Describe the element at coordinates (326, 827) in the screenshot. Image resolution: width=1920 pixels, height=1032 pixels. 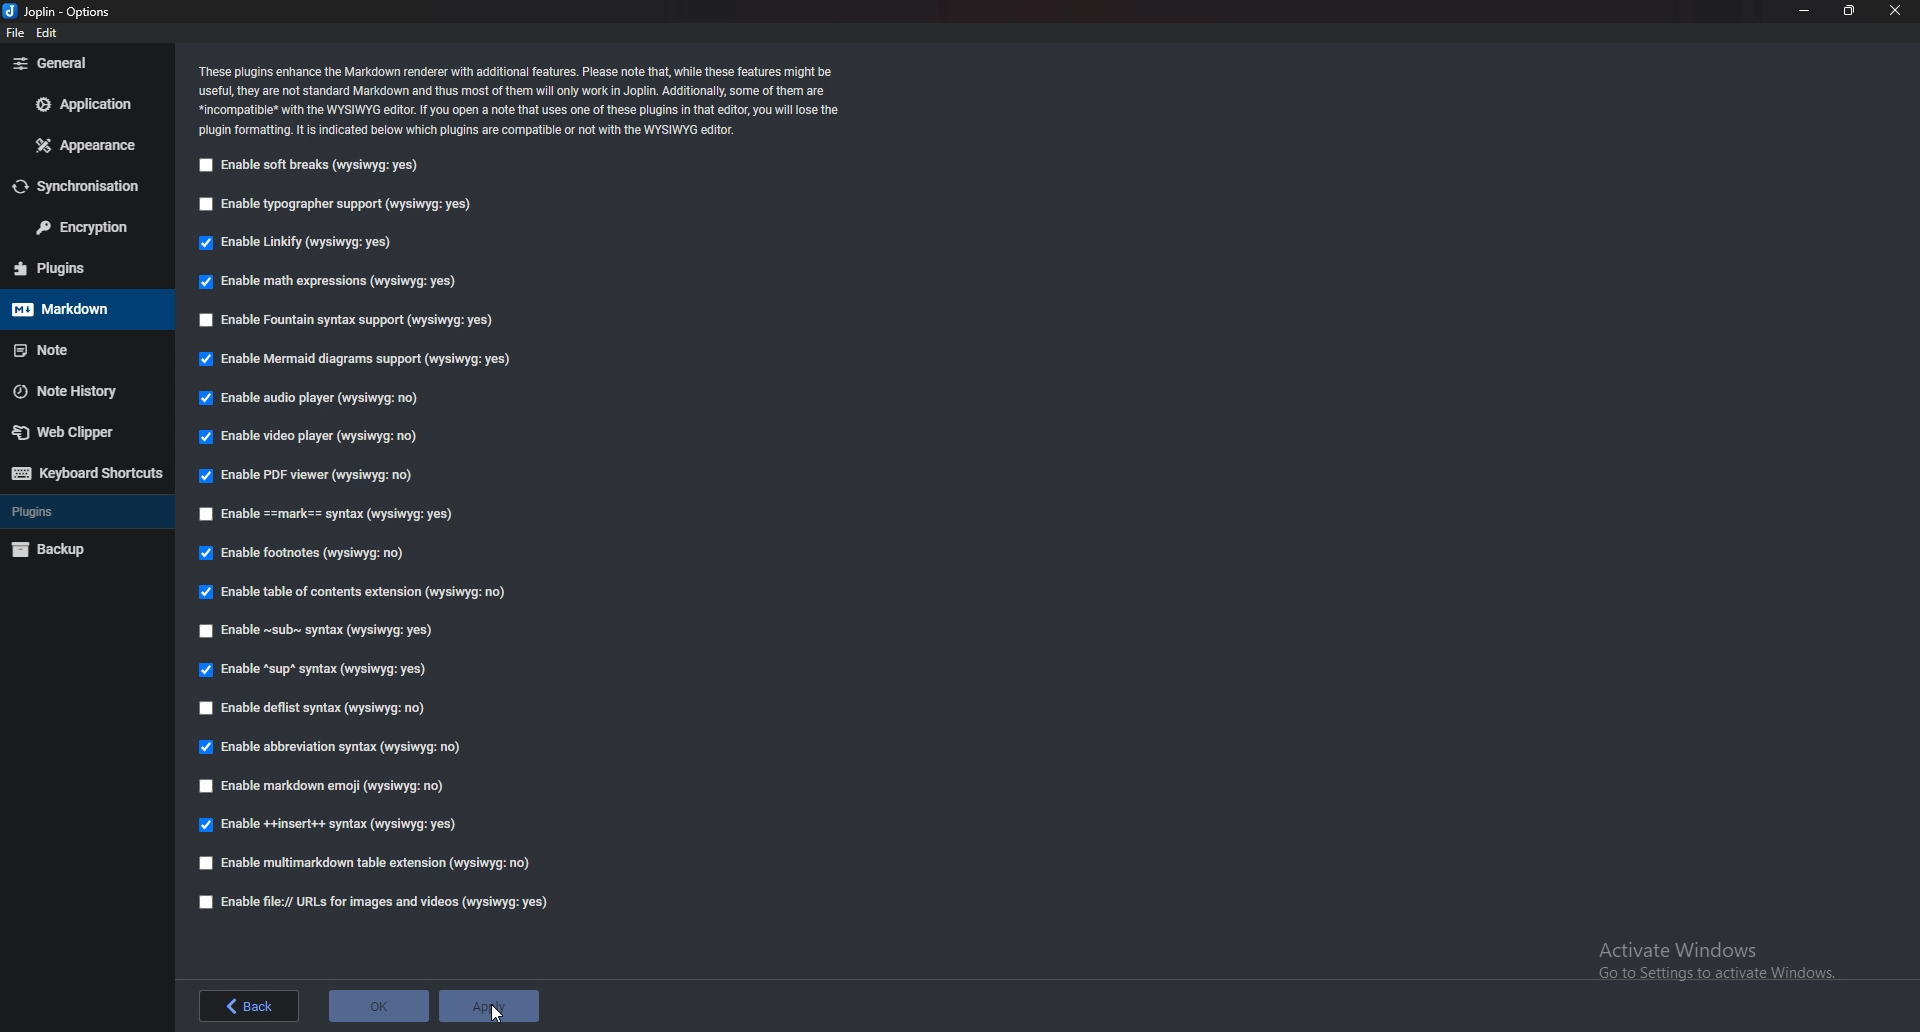
I see `Edible insert syntax` at that location.